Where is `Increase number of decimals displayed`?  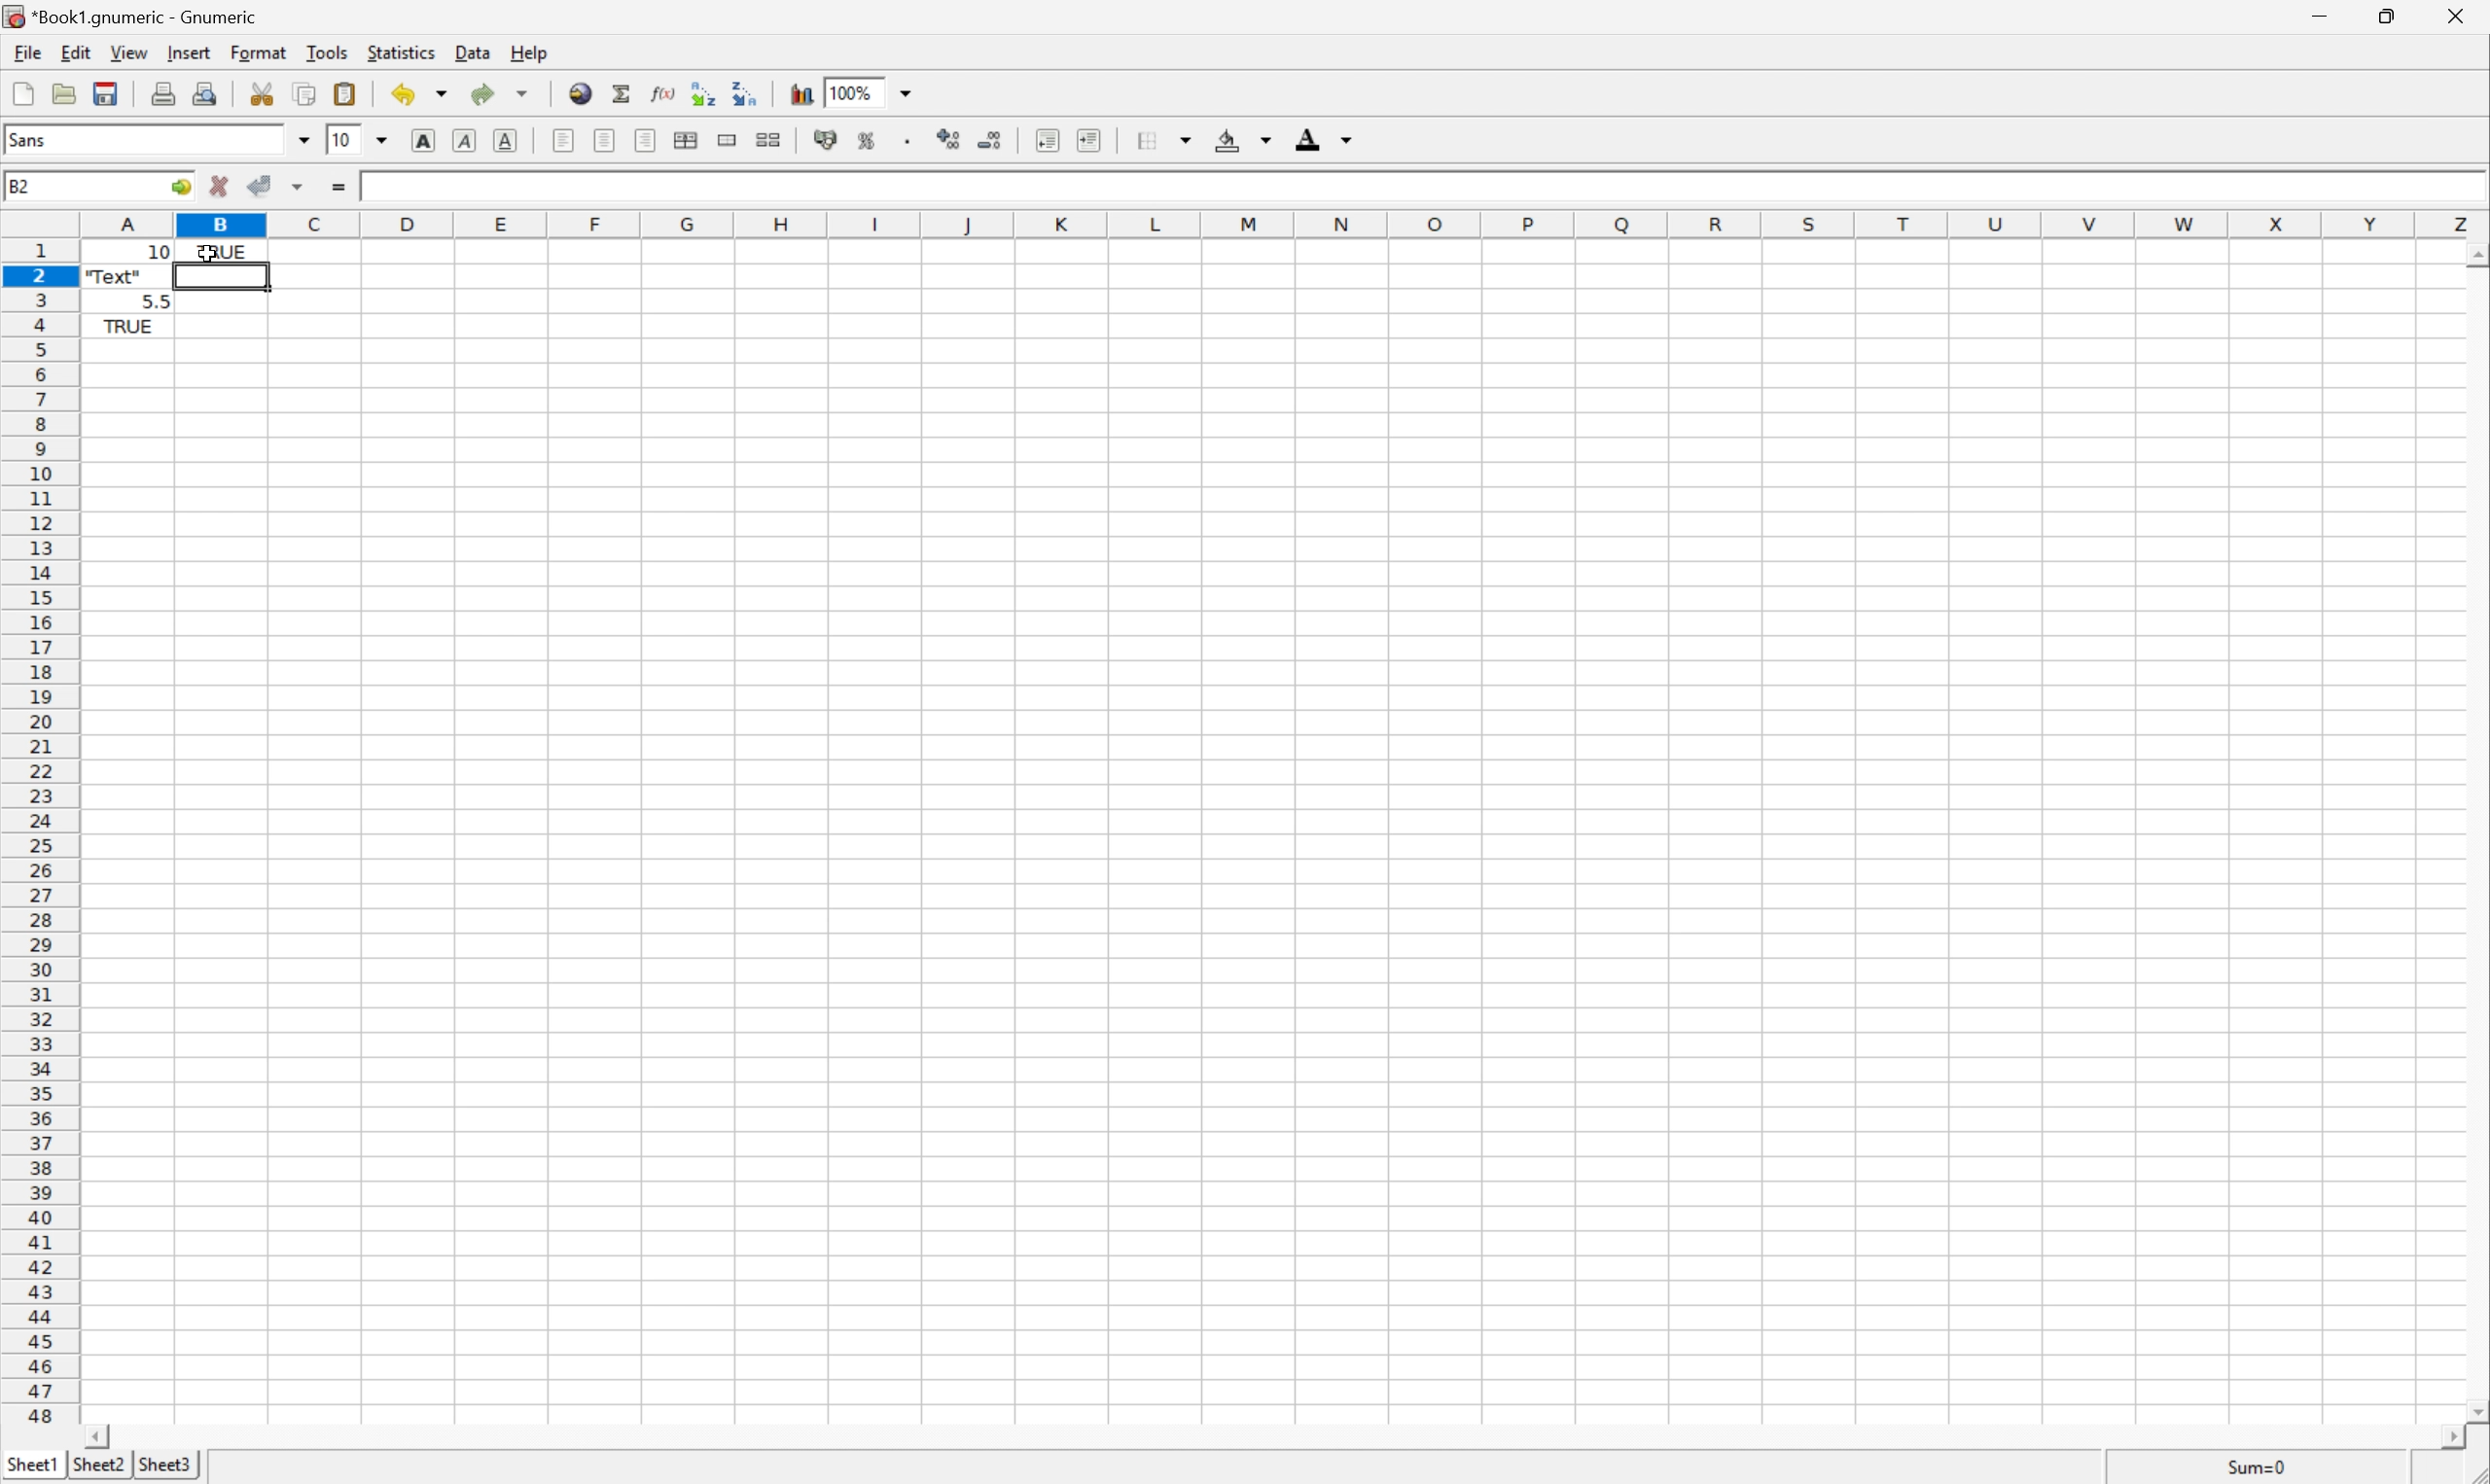
Increase number of decimals displayed is located at coordinates (950, 140).